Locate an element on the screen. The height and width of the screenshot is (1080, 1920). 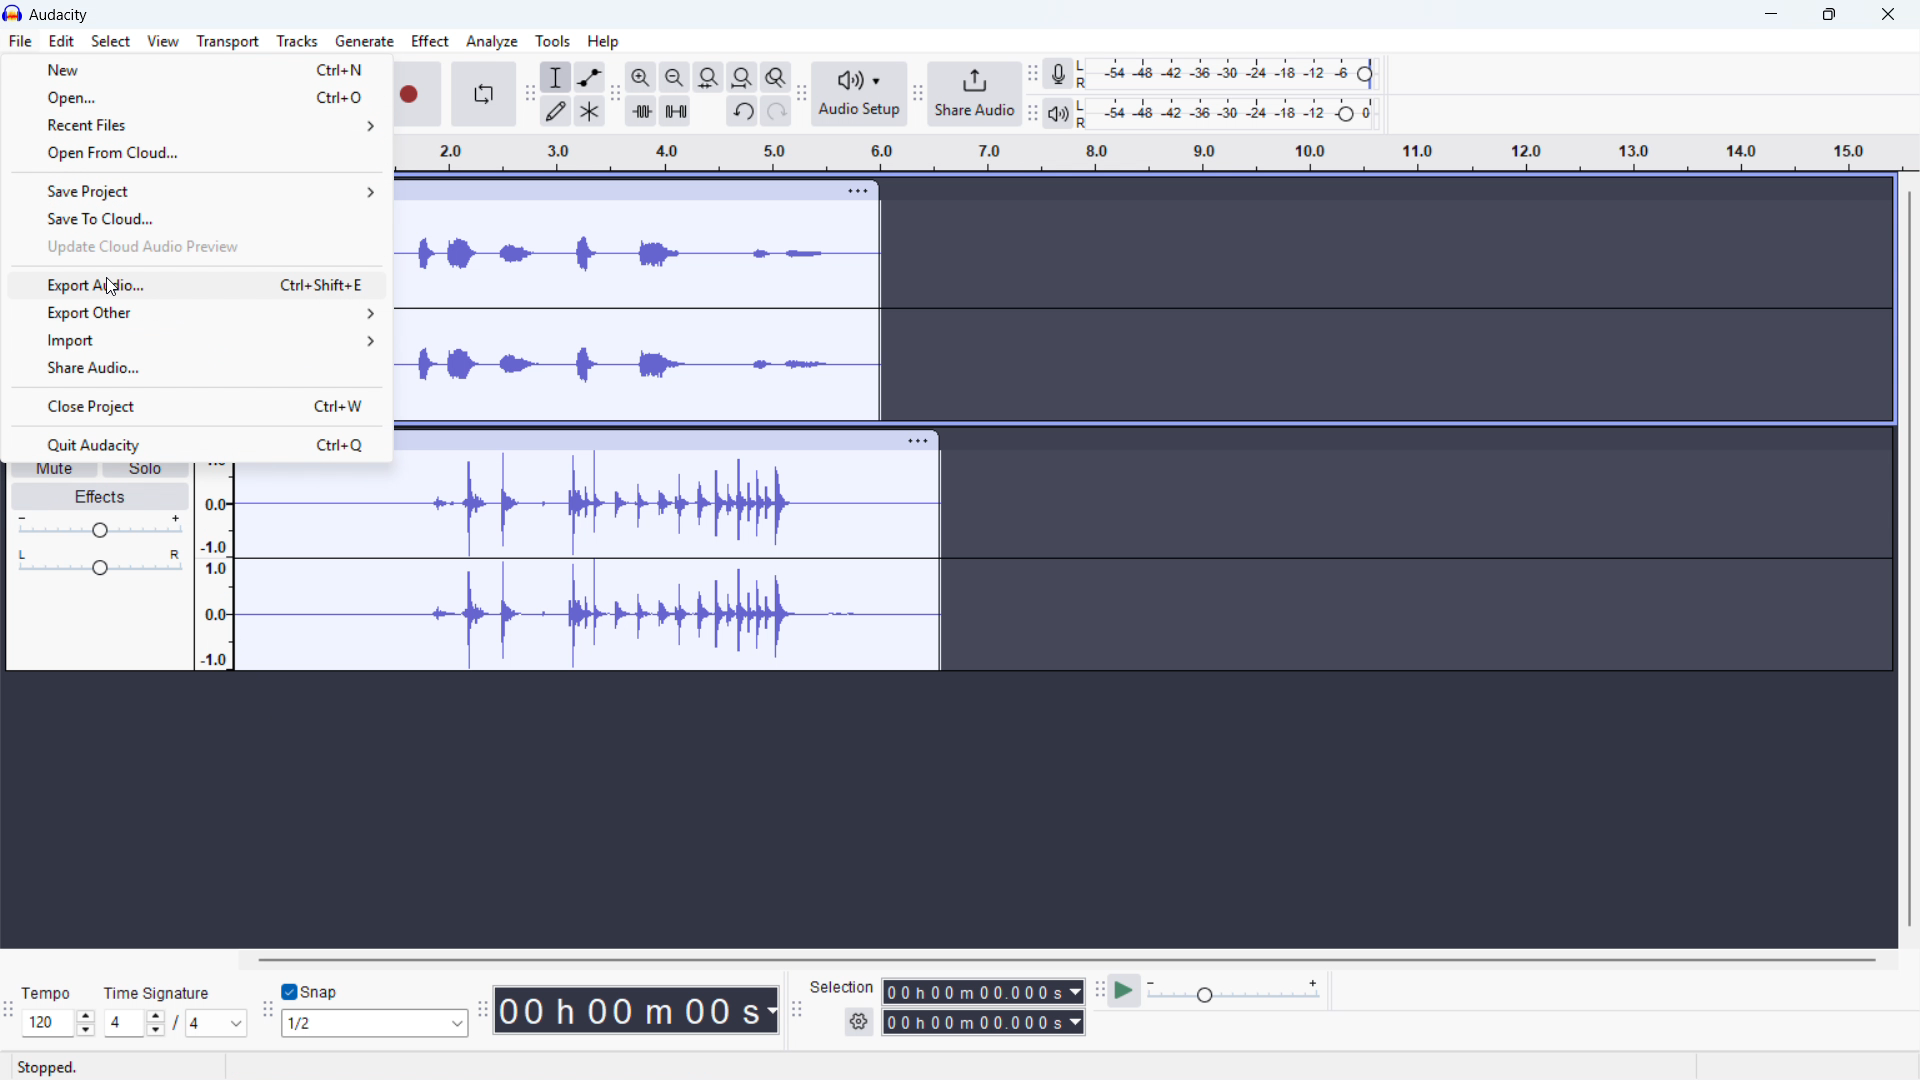
Fit selection to width is located at coordinates (707, 76).